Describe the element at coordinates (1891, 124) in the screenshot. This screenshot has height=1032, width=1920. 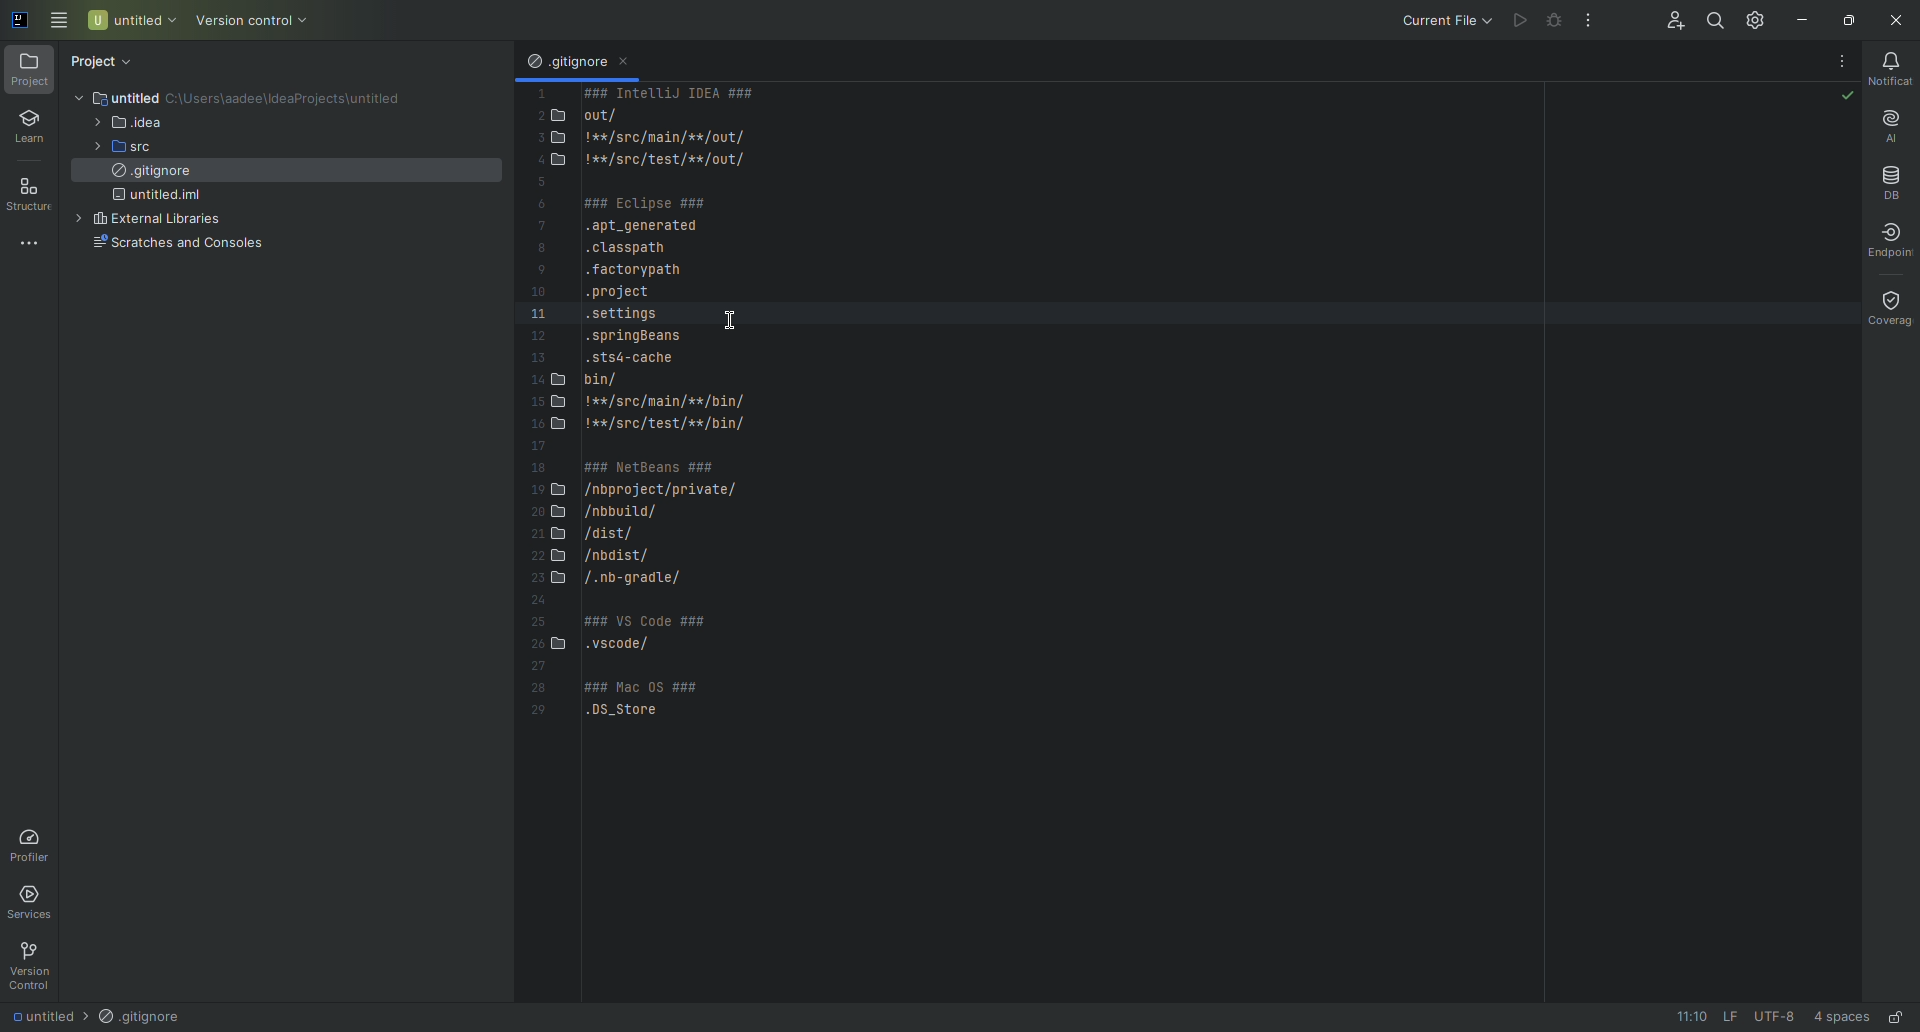
I see `AI Assistant` at that location.